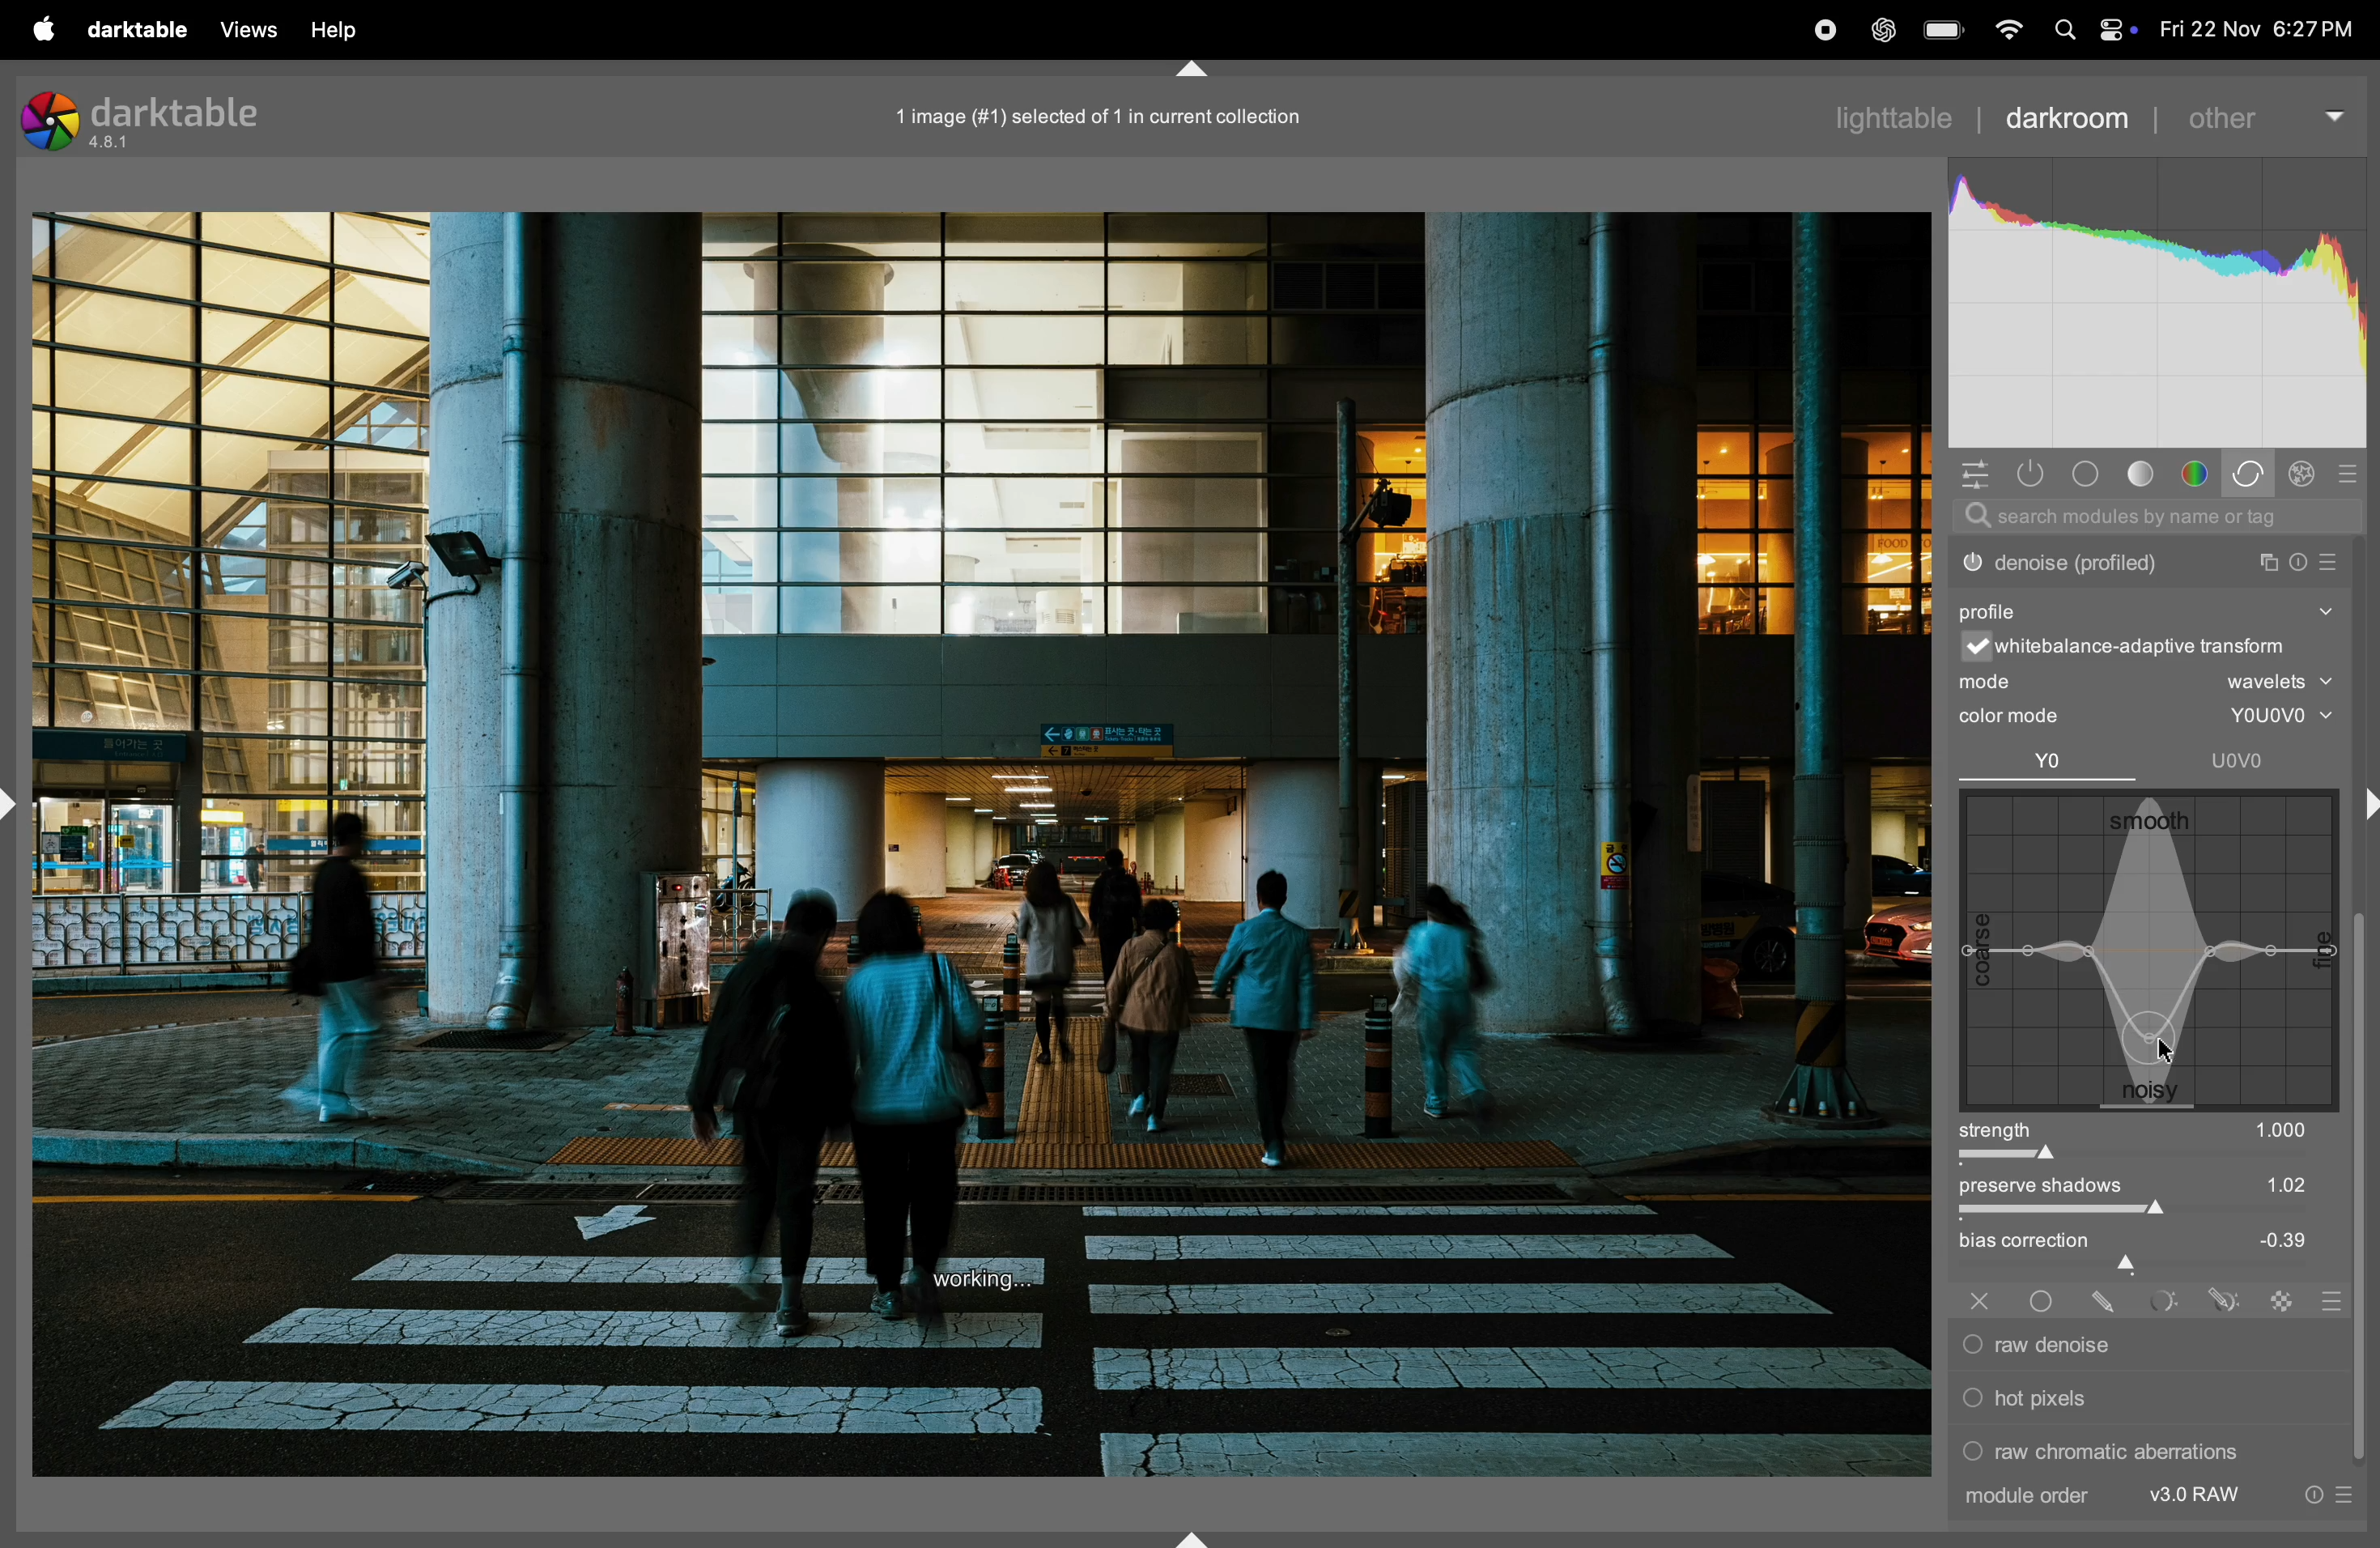  I want to click on drawn mask, so click(2109, 1301).